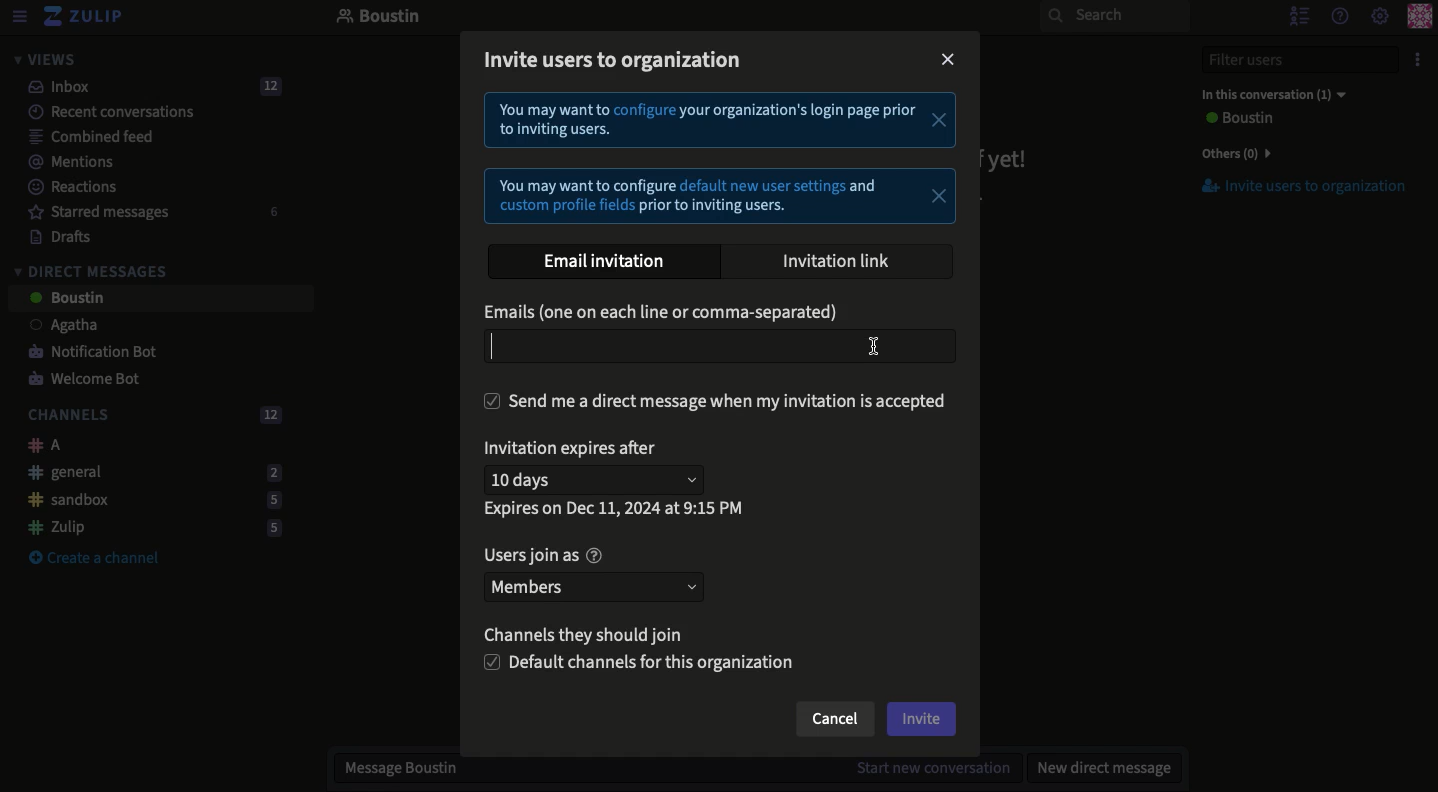 This screenshot has height=792, width=1438. Describe the element at coordinates (1419, 18) in the screenshot. I see `Profile` at that location.